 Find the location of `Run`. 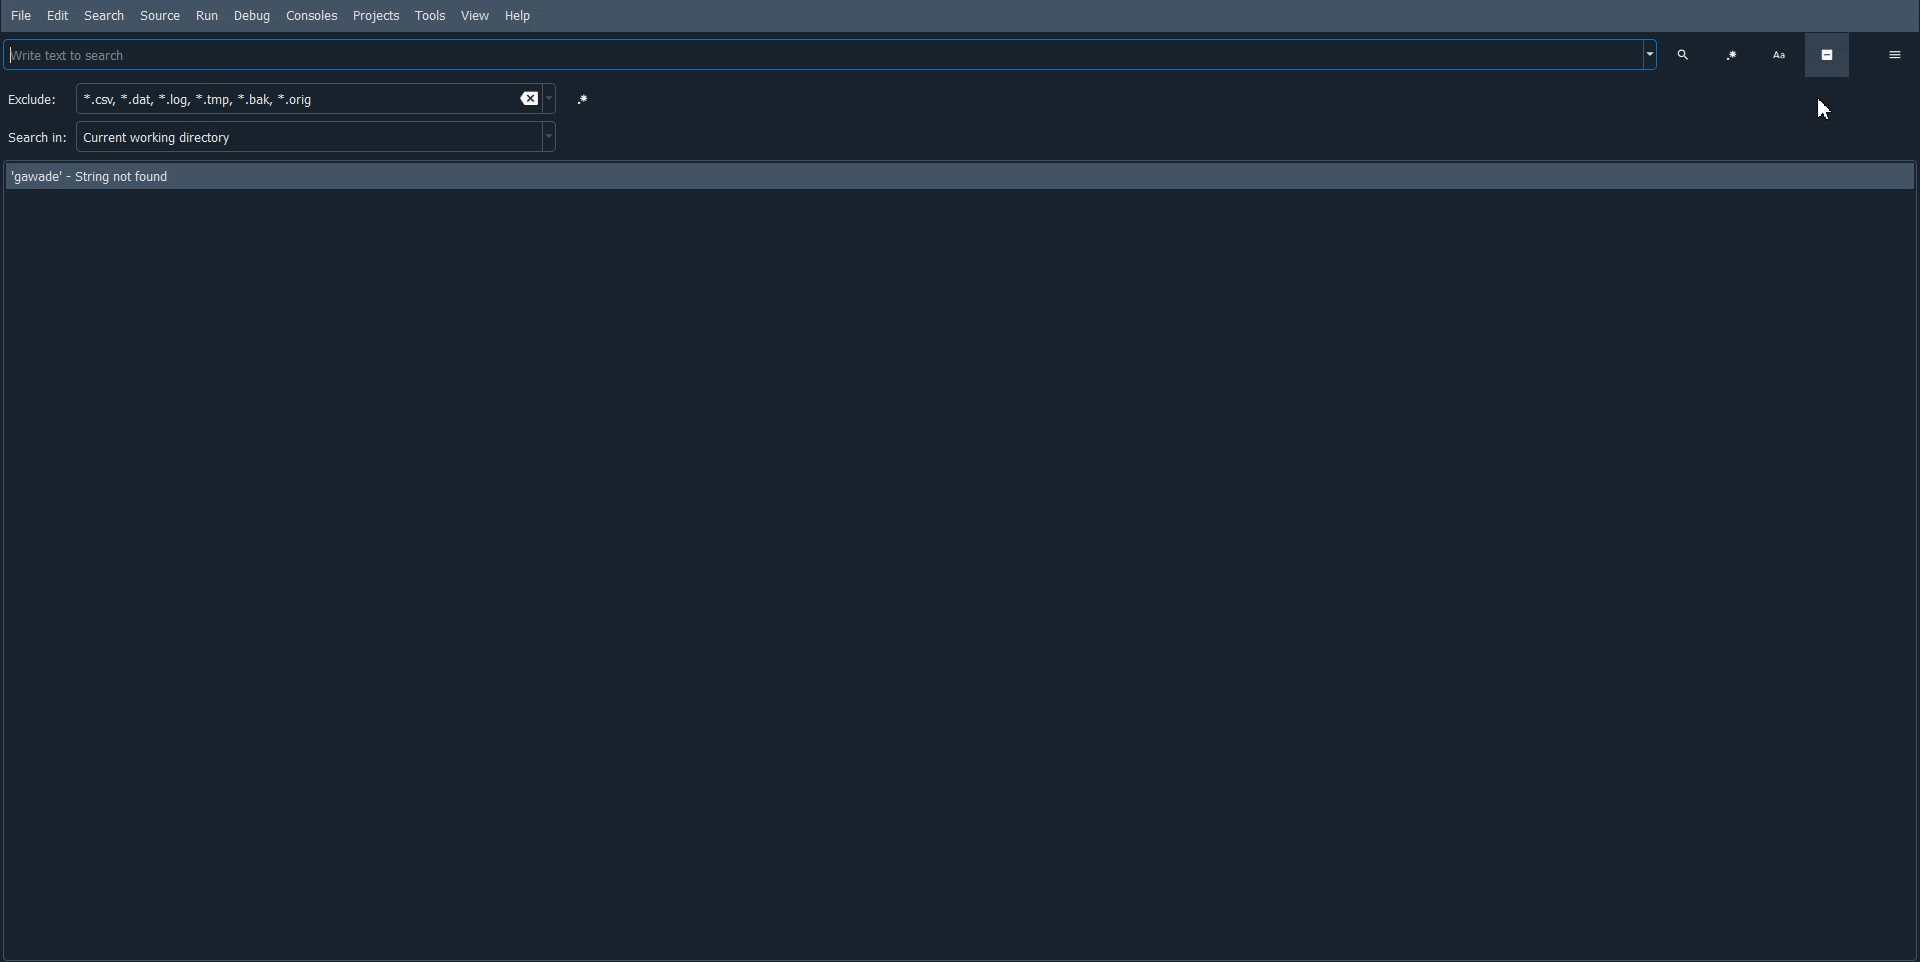

Run is located at coordinates (207, 15).